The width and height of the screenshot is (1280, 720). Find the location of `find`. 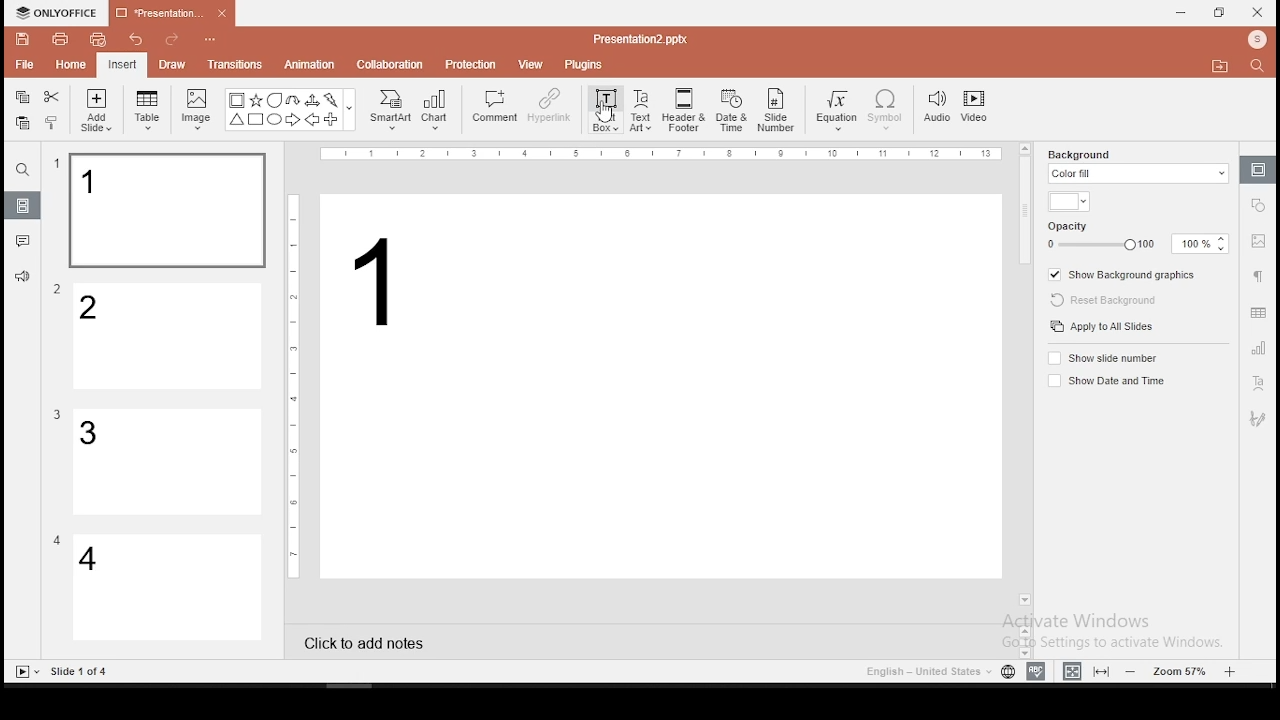

find is located at coordinates (22, 170).